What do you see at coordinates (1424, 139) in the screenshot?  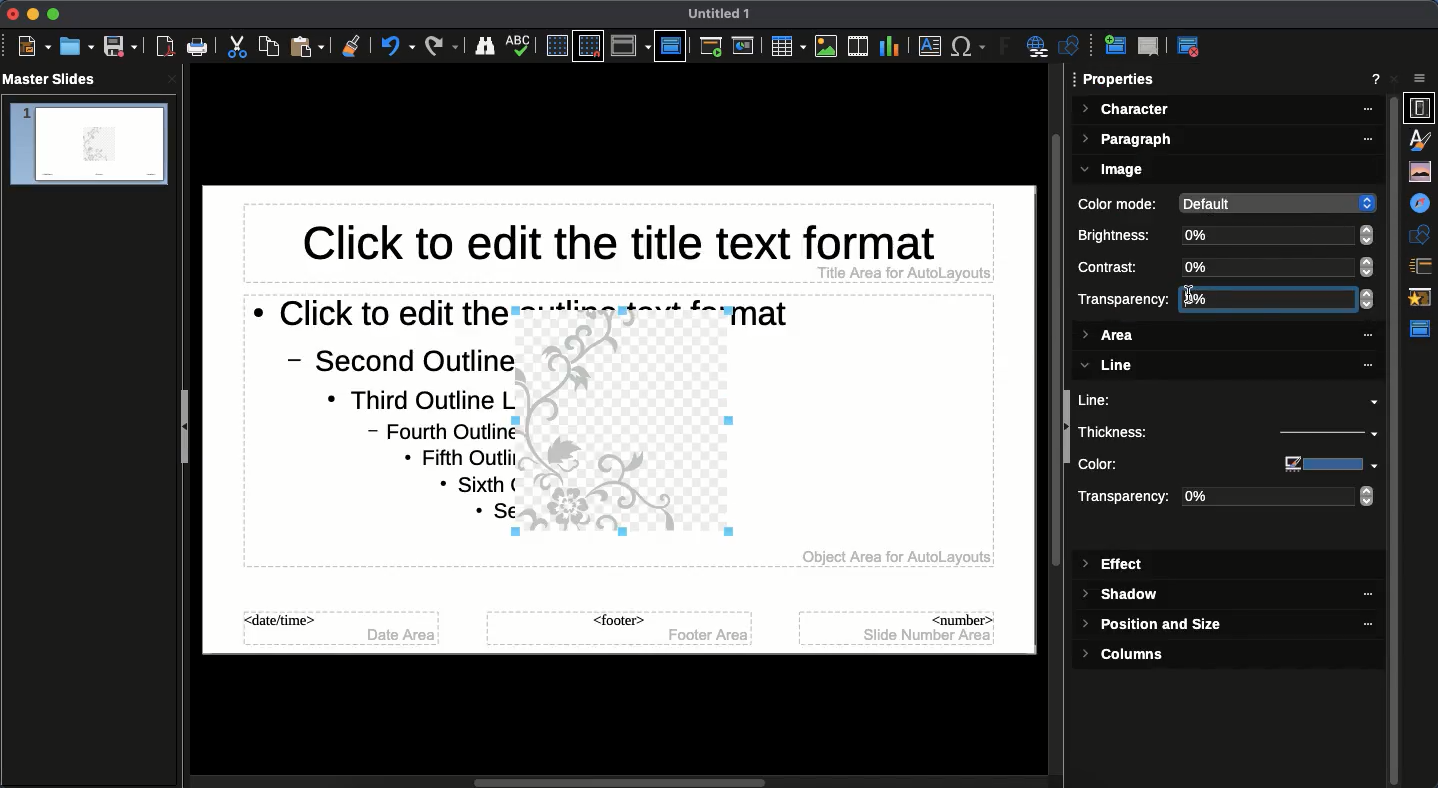 I see `Styles` at bounding box center [1424, 139].